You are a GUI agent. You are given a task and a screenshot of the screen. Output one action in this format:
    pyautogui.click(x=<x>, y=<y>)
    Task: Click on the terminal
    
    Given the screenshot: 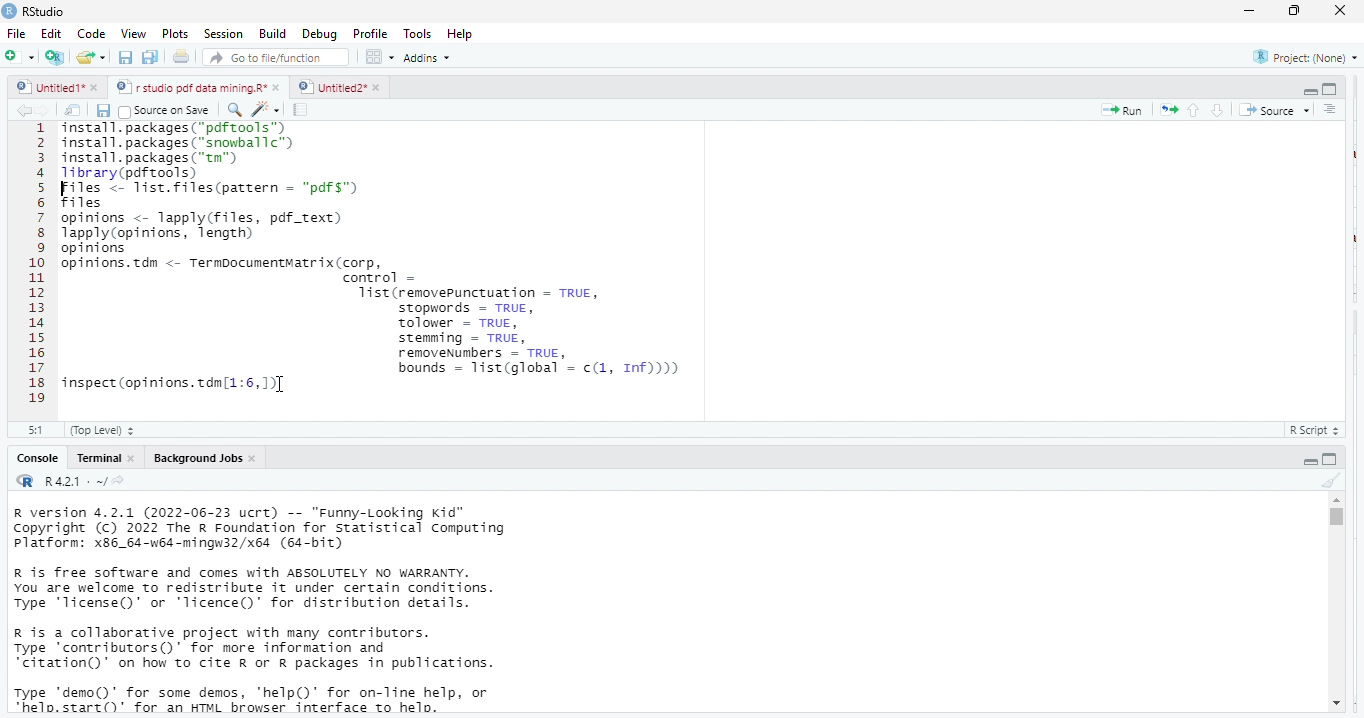 What is the action you would take?
    pyautogui.click(x=97, y=458)
    